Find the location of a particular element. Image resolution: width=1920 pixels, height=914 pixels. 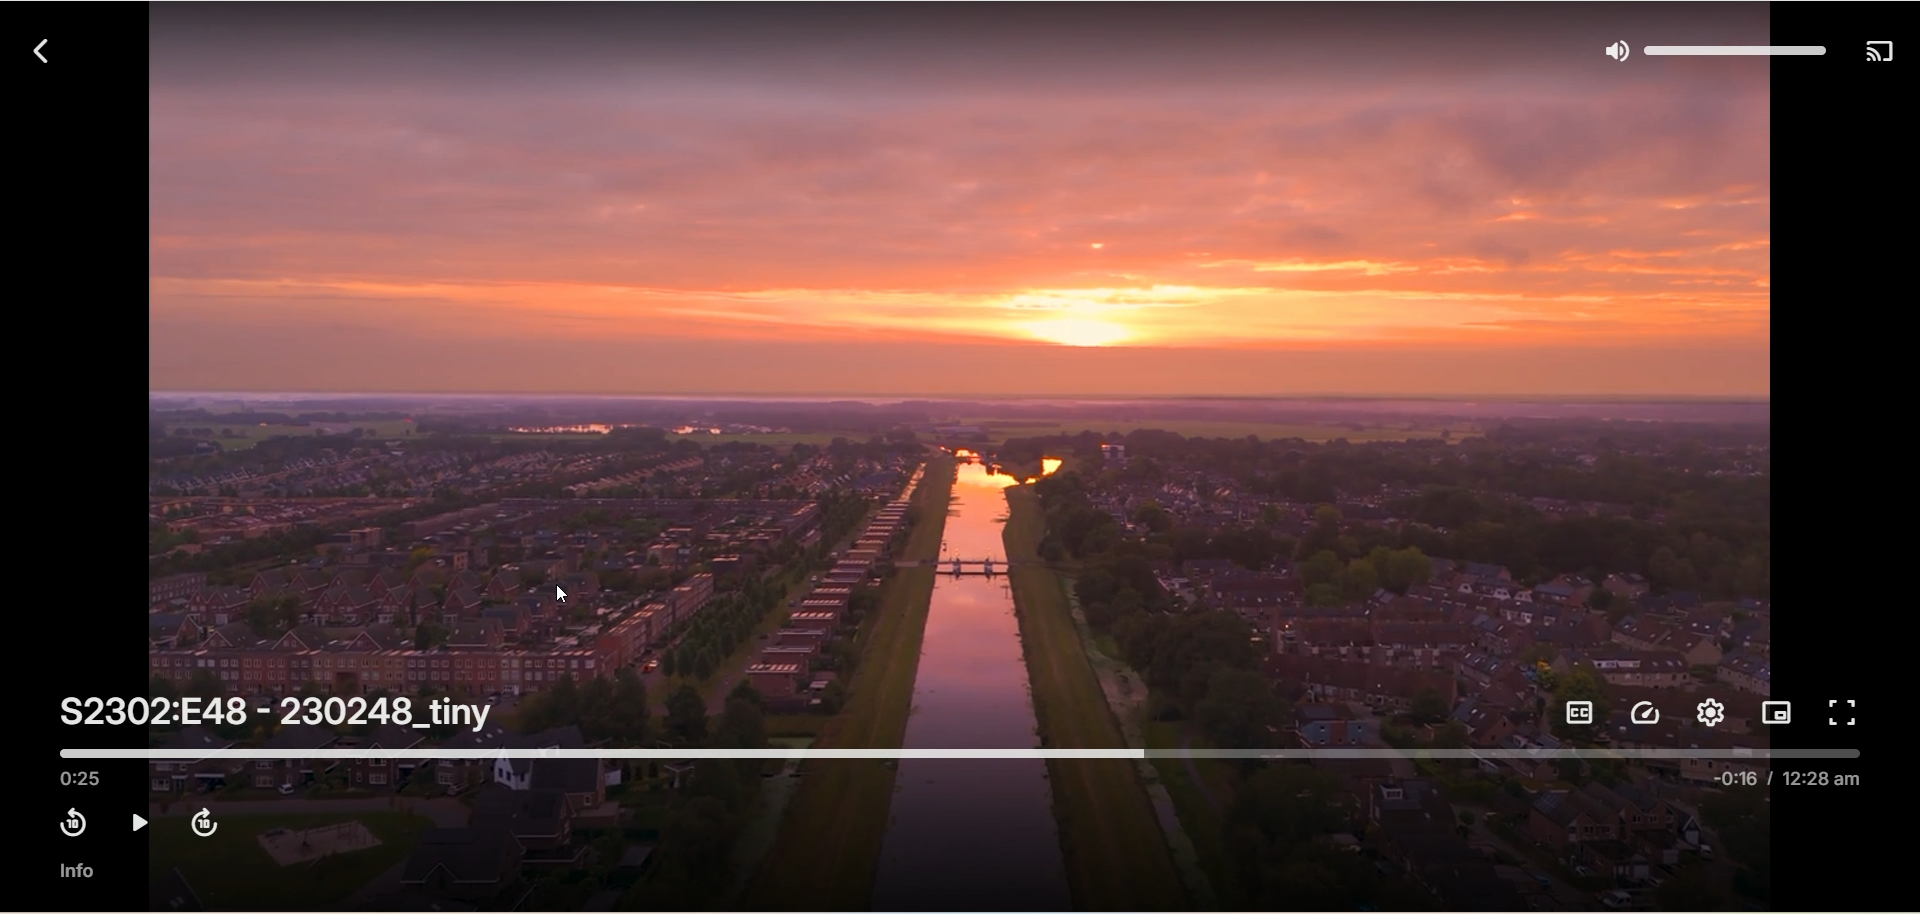

picture in picture is located at coordinates (1778, 711).